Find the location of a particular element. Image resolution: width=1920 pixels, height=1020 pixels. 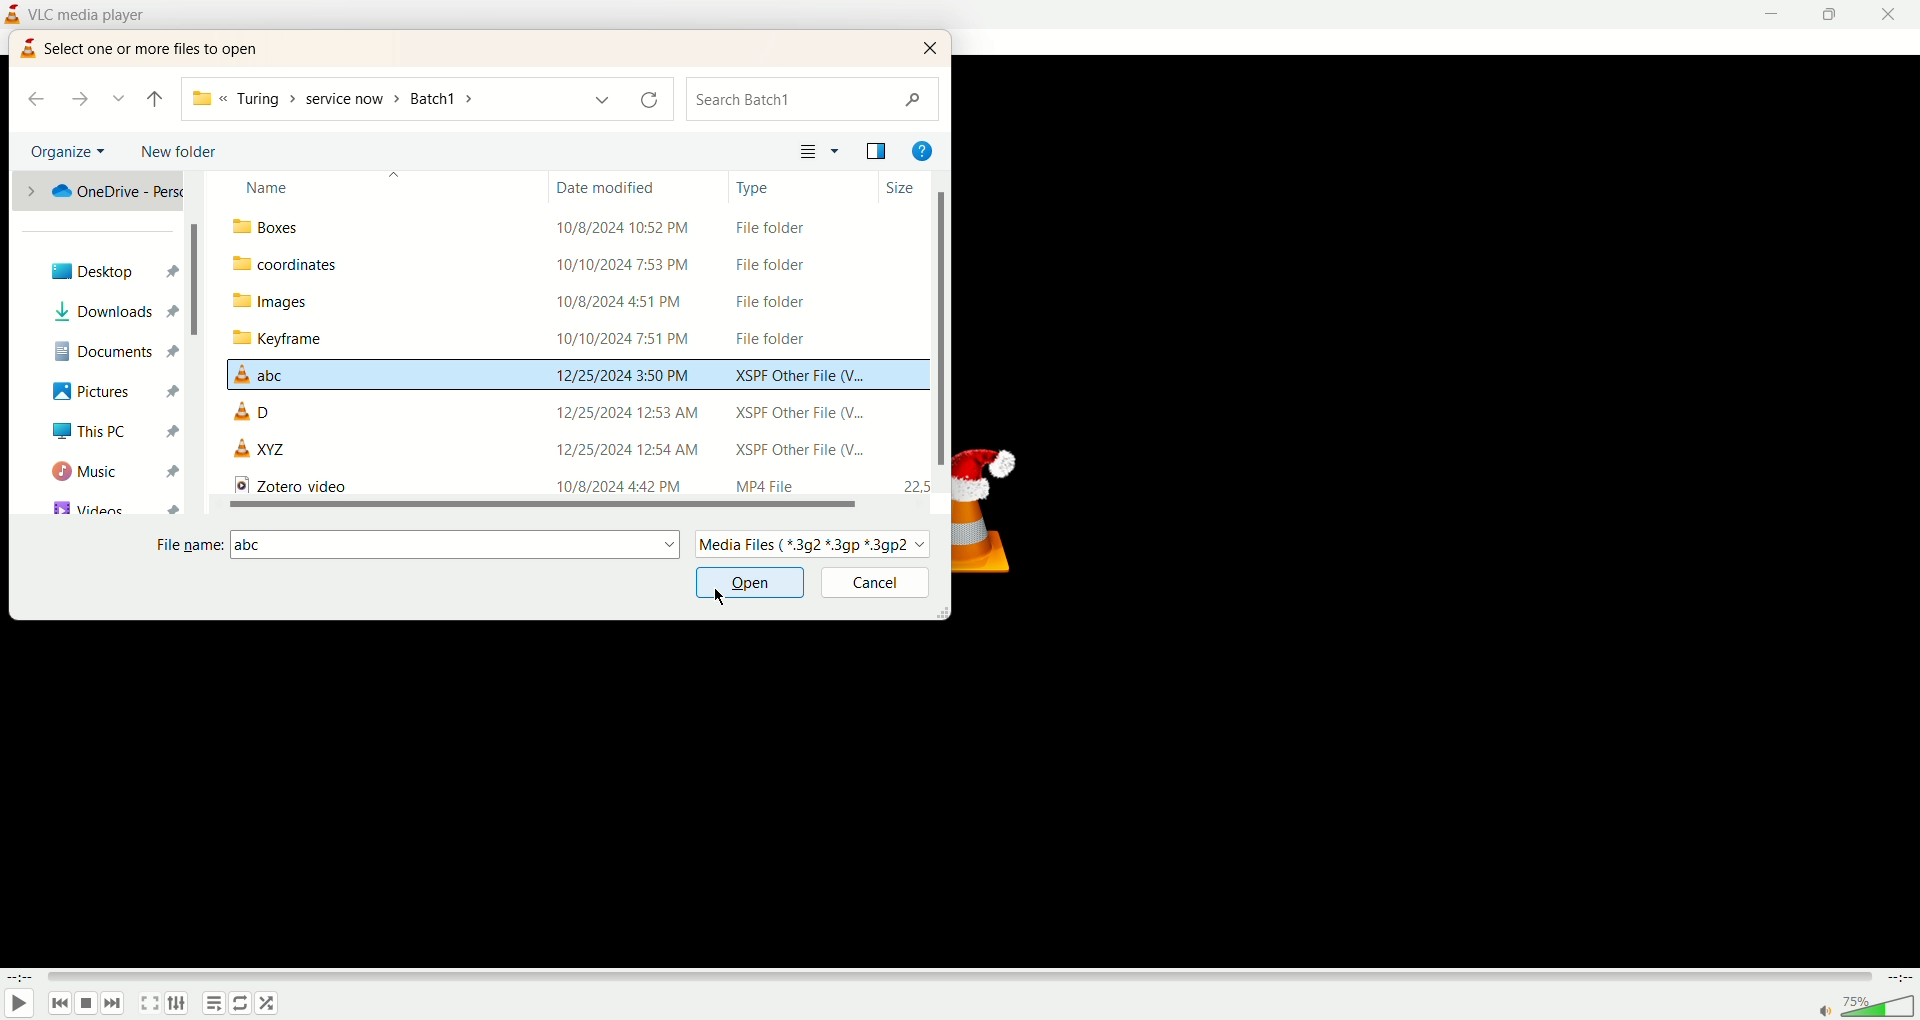

recent location is located at coordinates (119, 98).